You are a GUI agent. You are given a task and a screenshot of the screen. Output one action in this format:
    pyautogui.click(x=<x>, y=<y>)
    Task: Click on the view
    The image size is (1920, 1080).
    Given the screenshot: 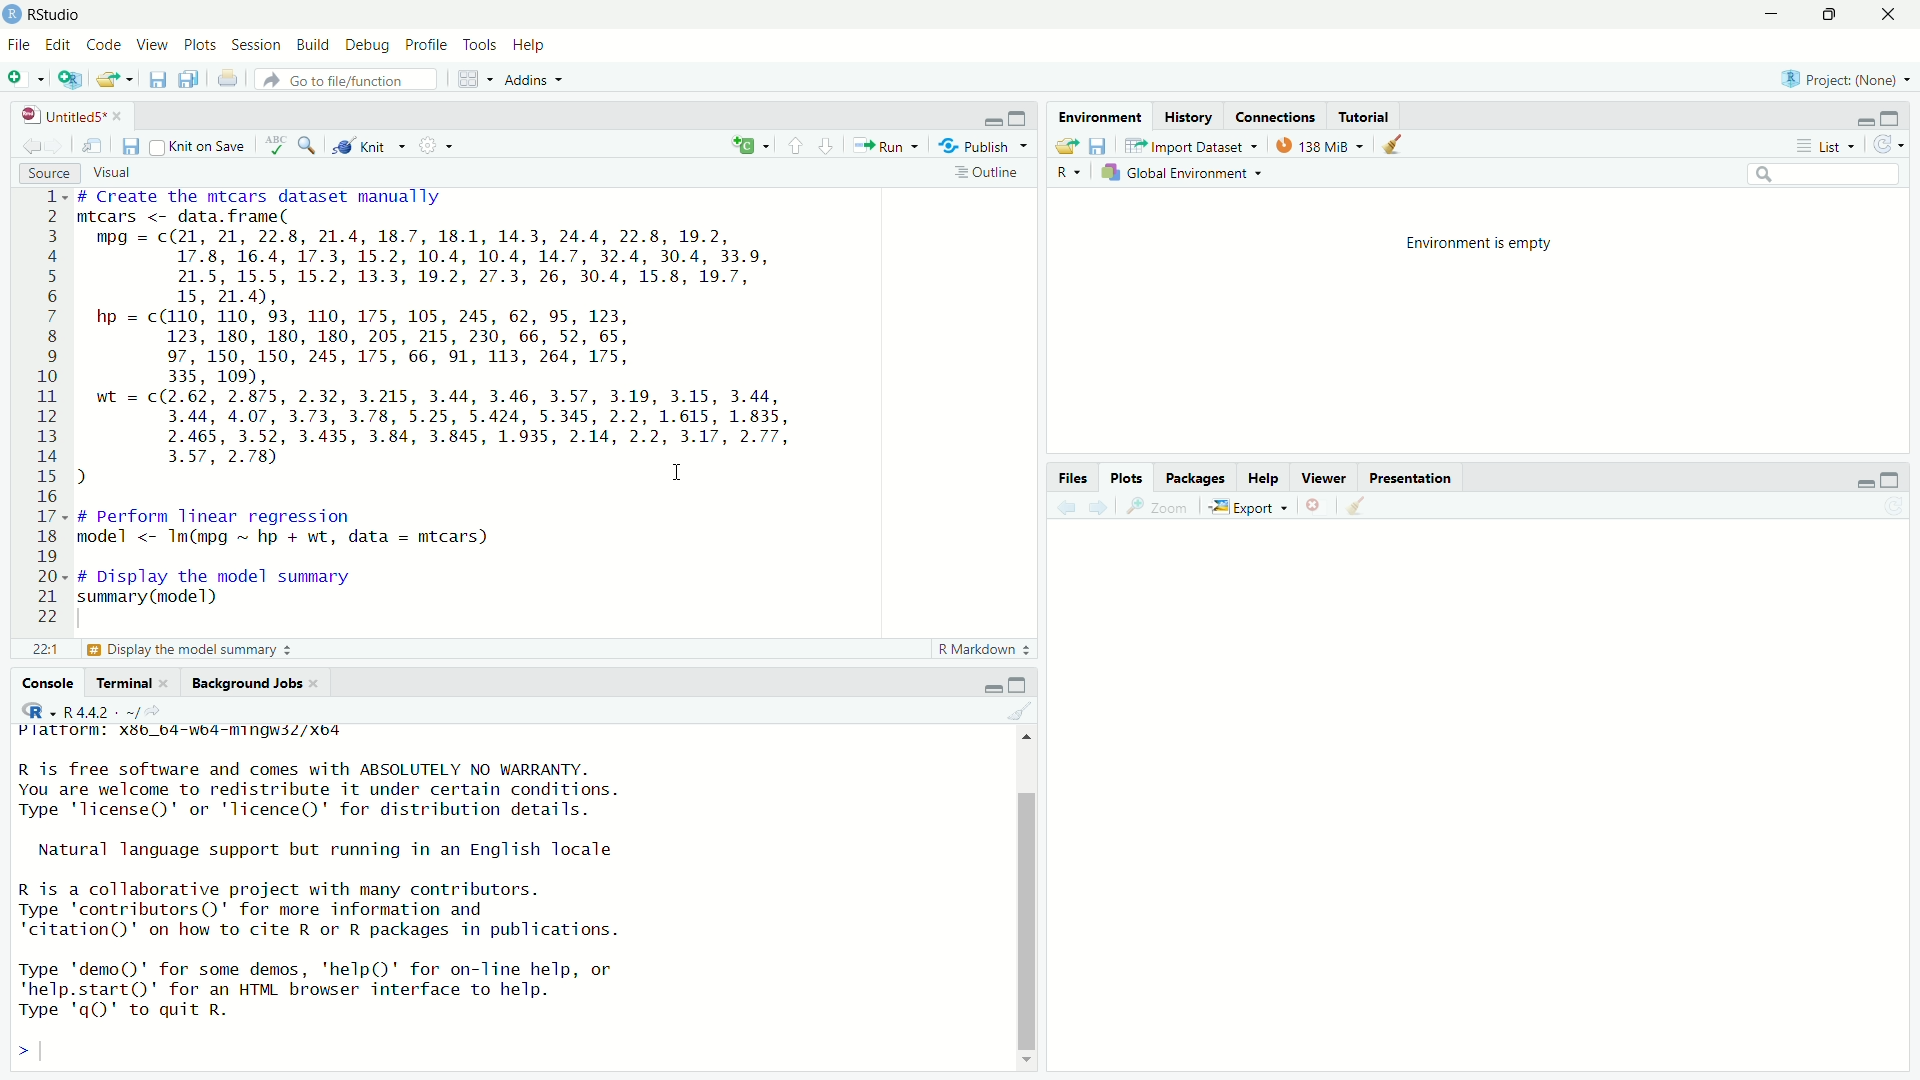 What is the action you would take?
    pyautogui.click(x=154, y=45)
    